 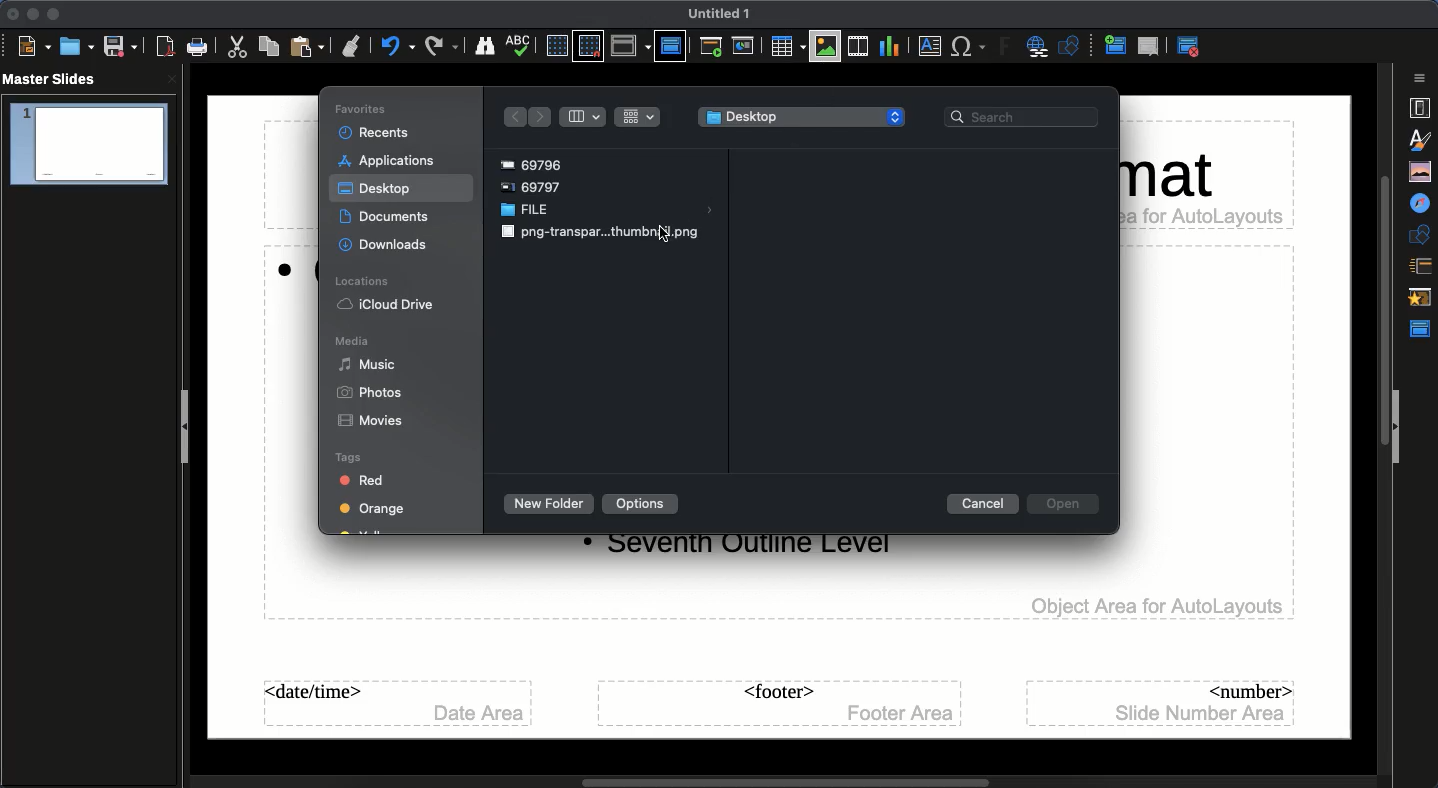 What do you see at coordinates (1423, 329) in the screenshot?
I see `Master slide` at bounding box center [1423, 329].